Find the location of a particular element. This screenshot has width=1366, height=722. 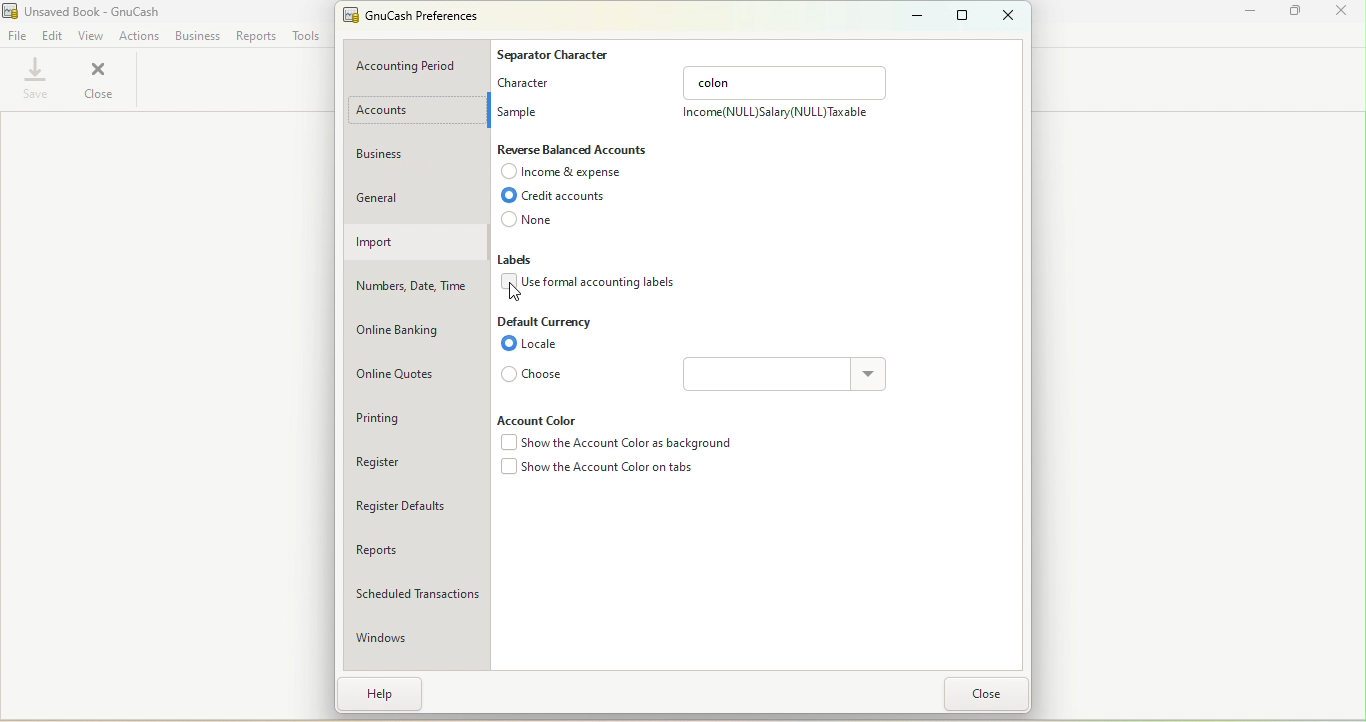

Close is located at coordinates (992, 694).